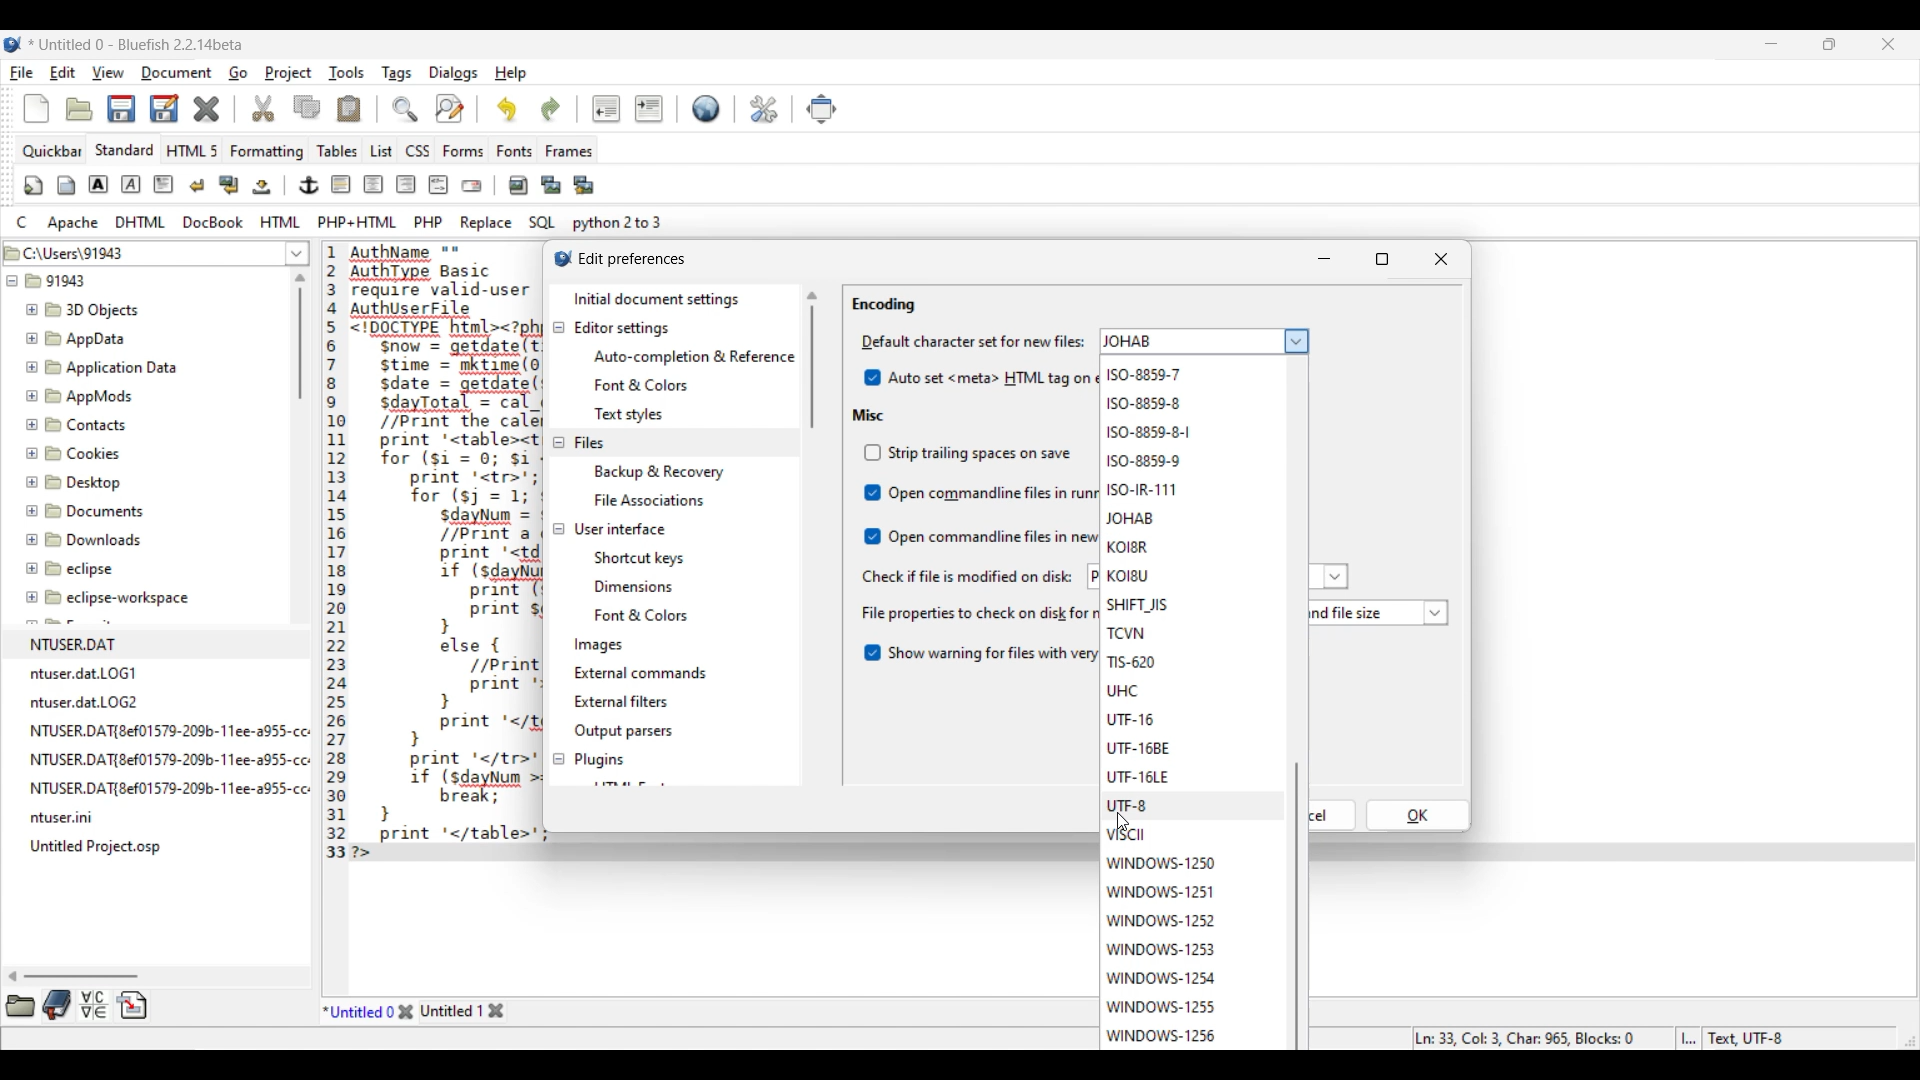 Image resolution: width=1920 pixels, height=1080 pixels. I want to click on Image and text edit tools, so click(312, 184).